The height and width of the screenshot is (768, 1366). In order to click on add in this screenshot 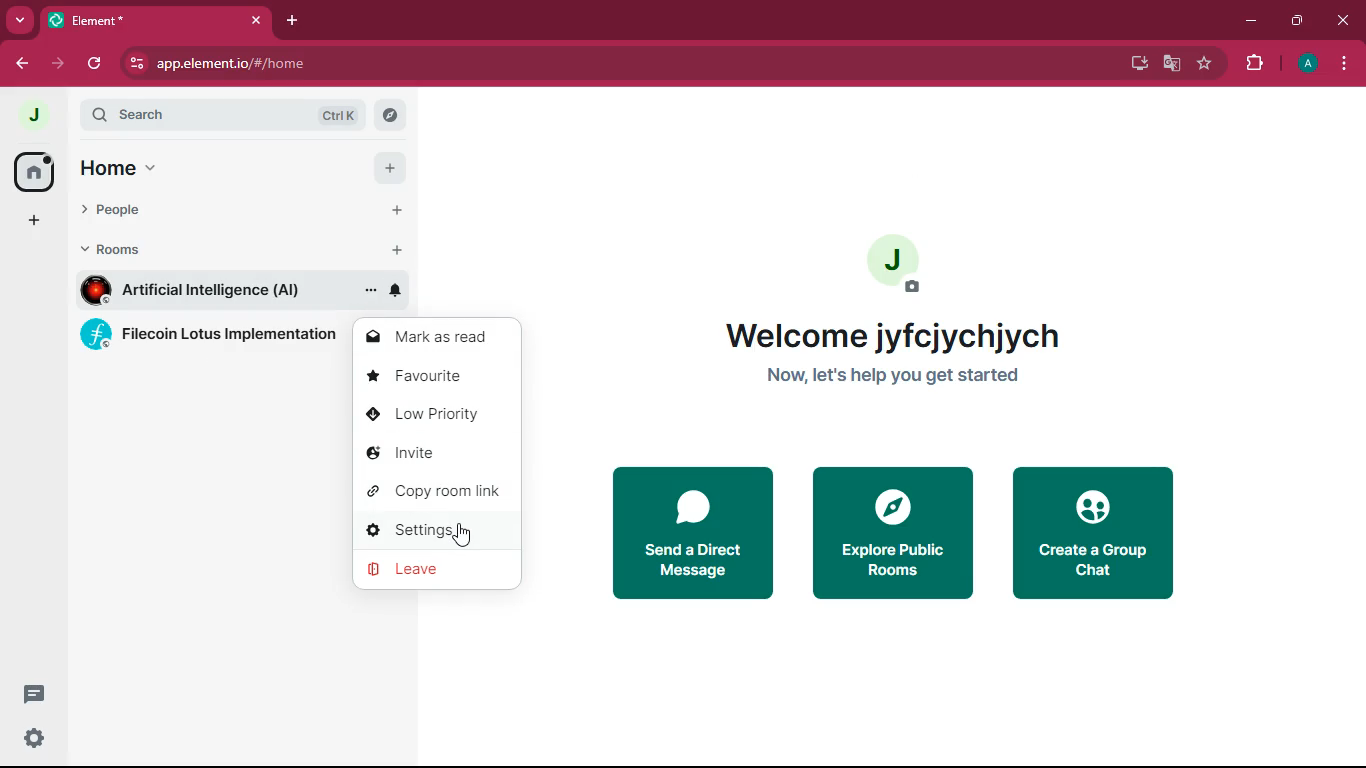, I will do `click(34, 224)`.